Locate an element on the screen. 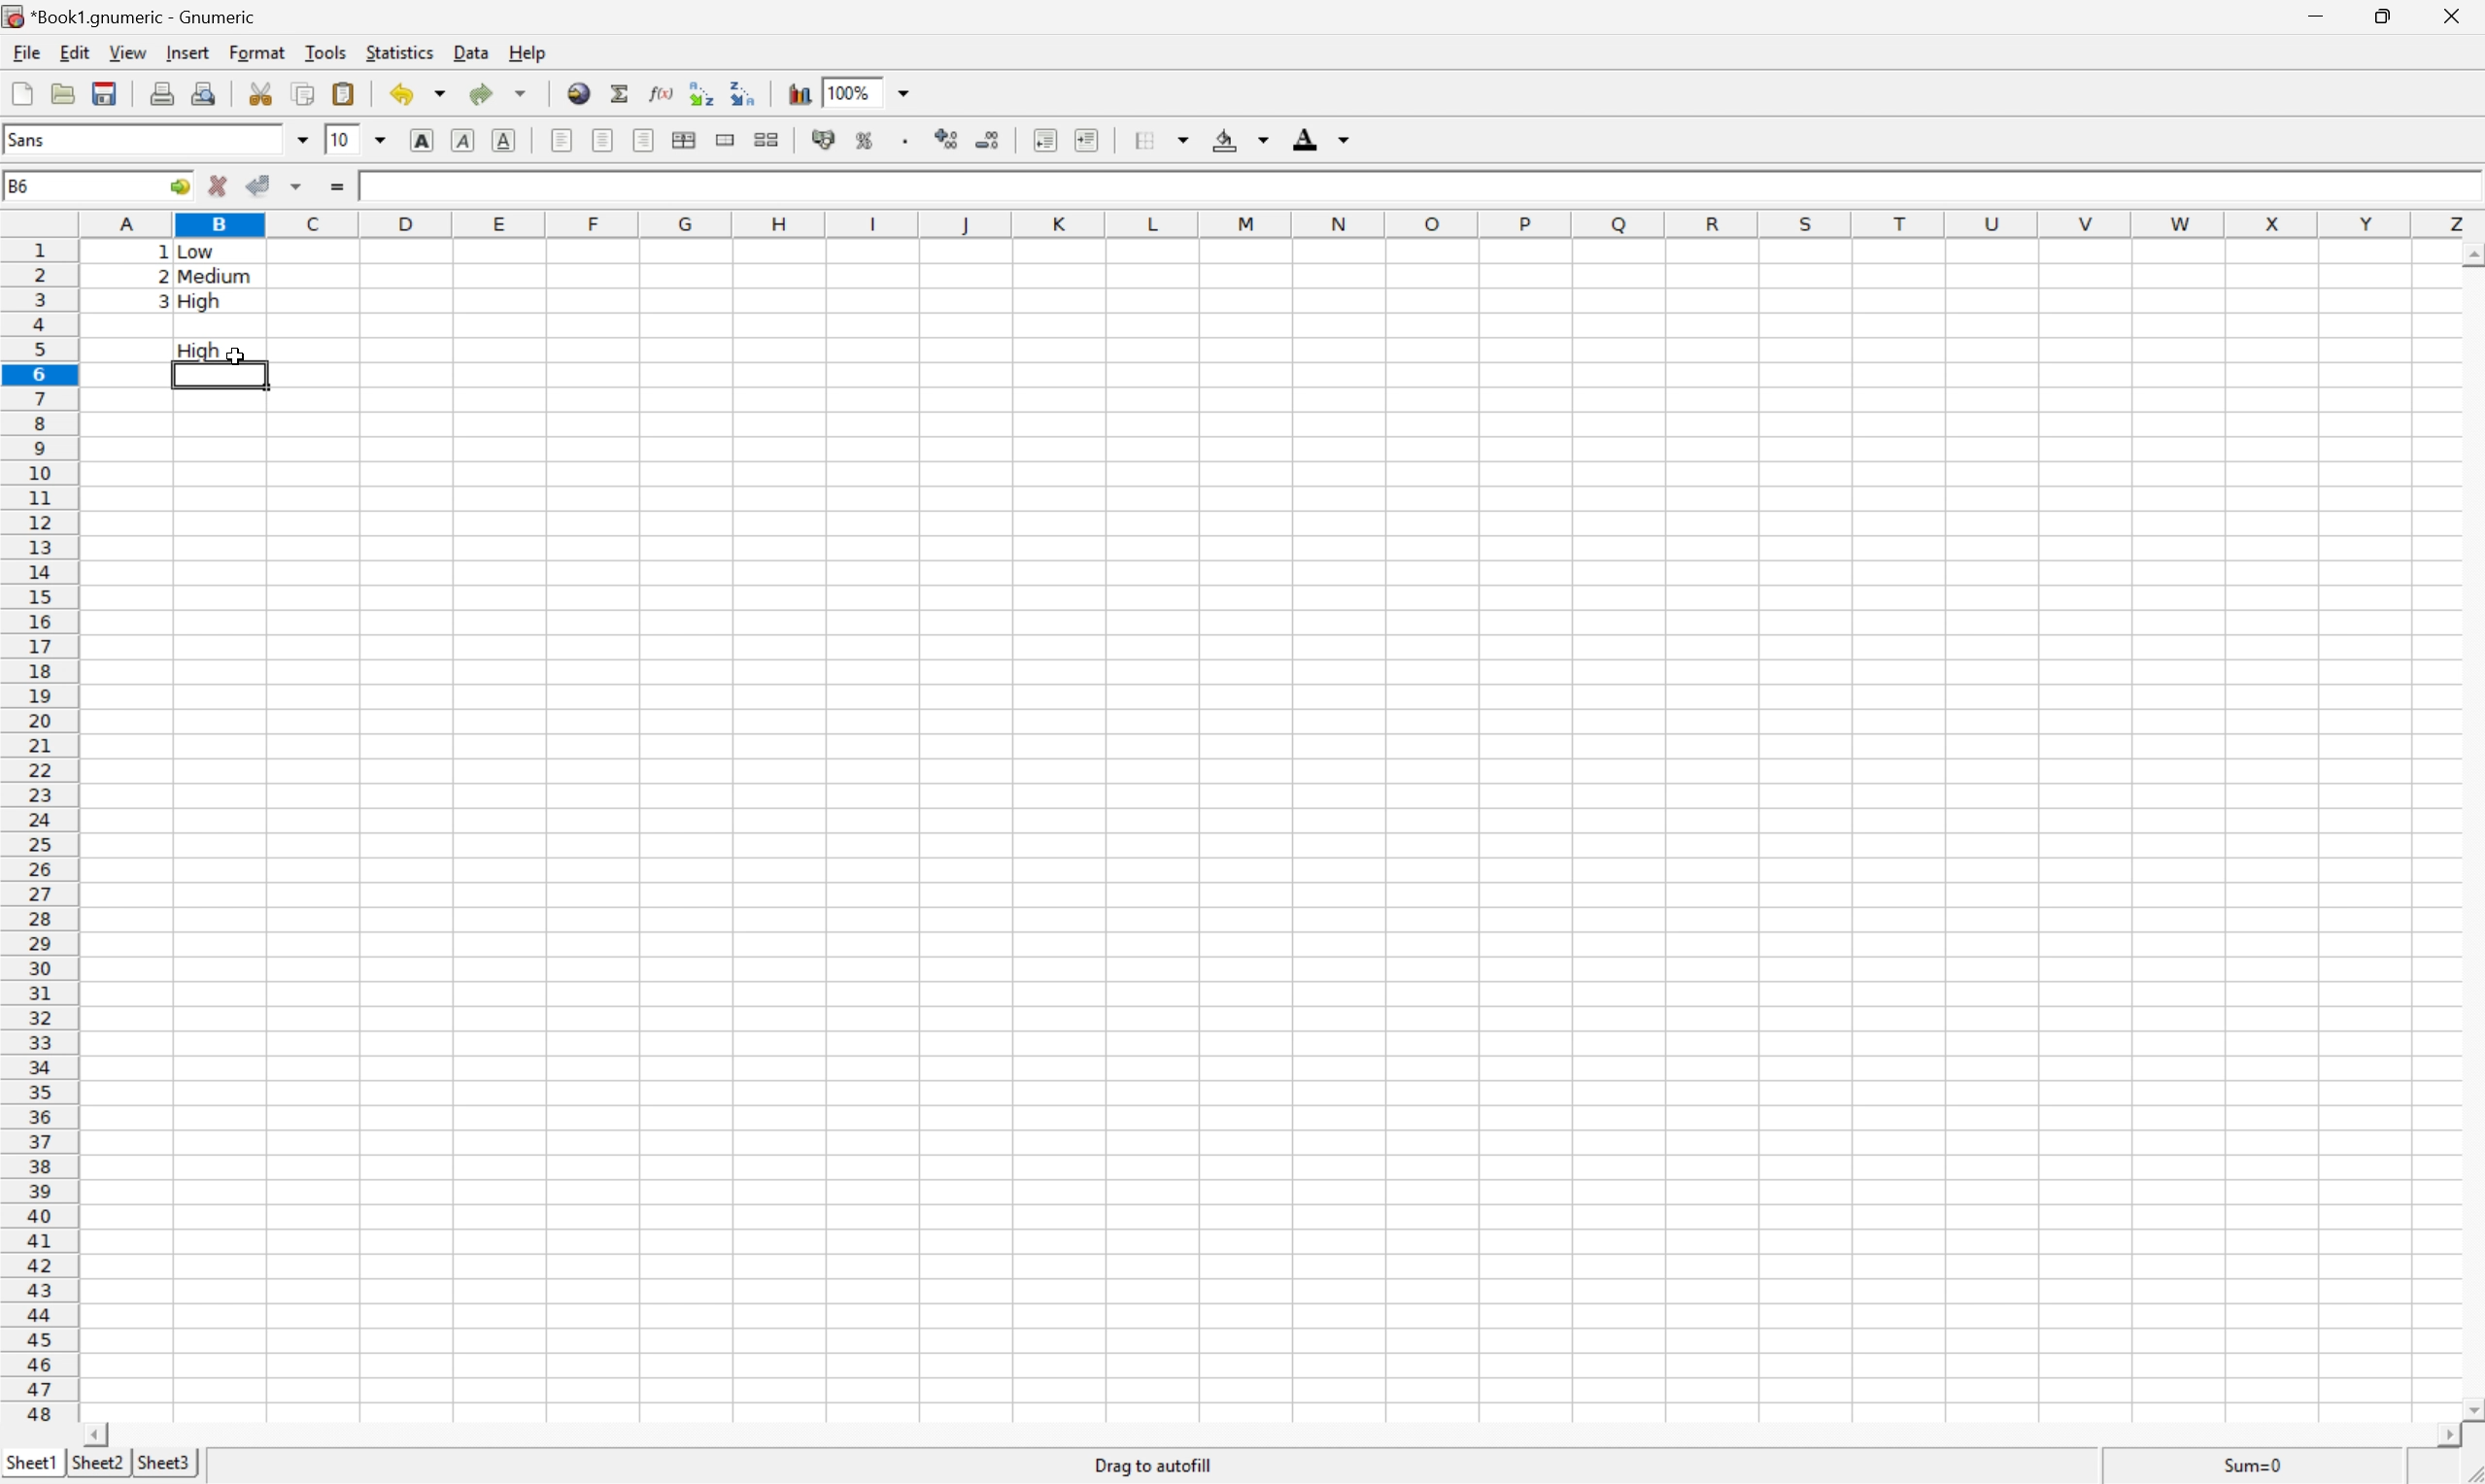 This screenshot has height=1484, width=2485. Save current workbook is located at coordinates (106, 94).